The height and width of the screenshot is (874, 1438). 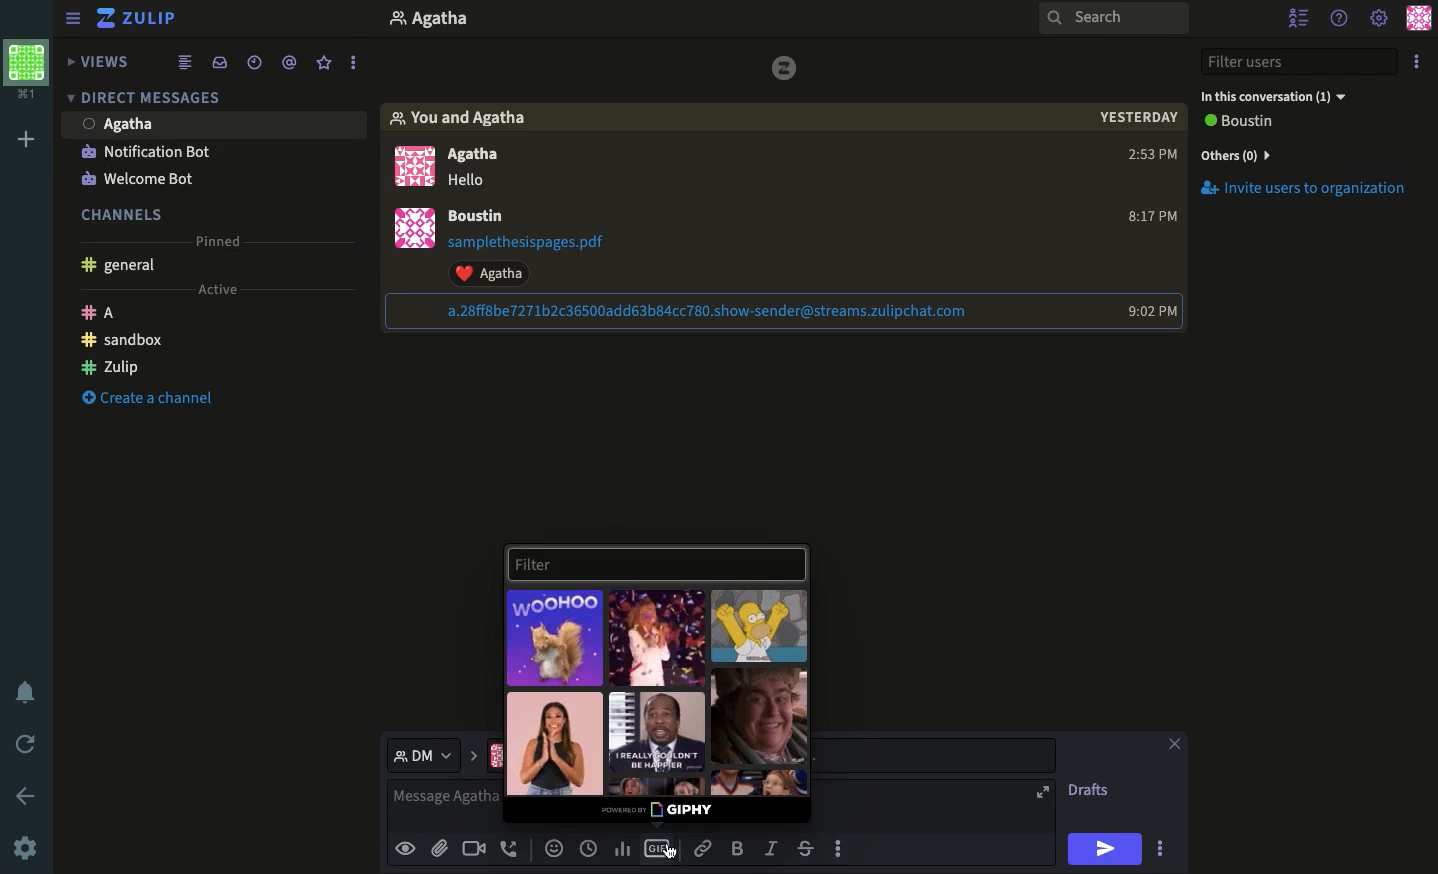 I want to click on More Options, so click(x=360, y=62).